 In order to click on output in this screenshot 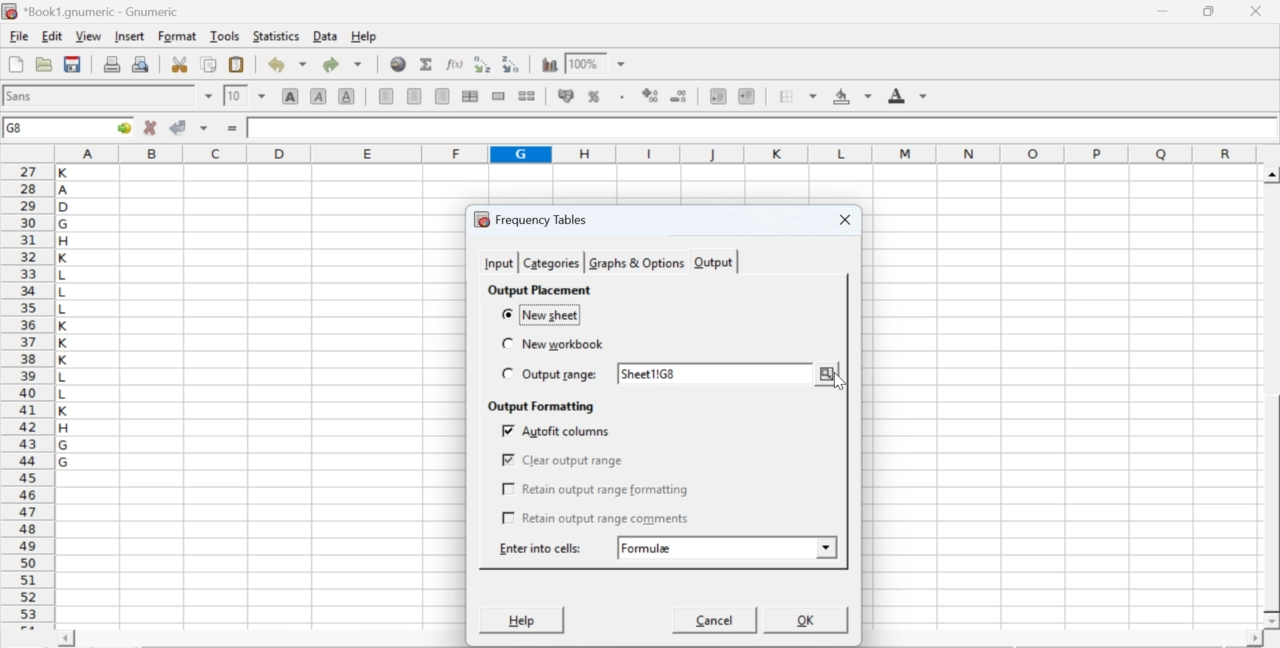, I will do `click(714, 263)`.